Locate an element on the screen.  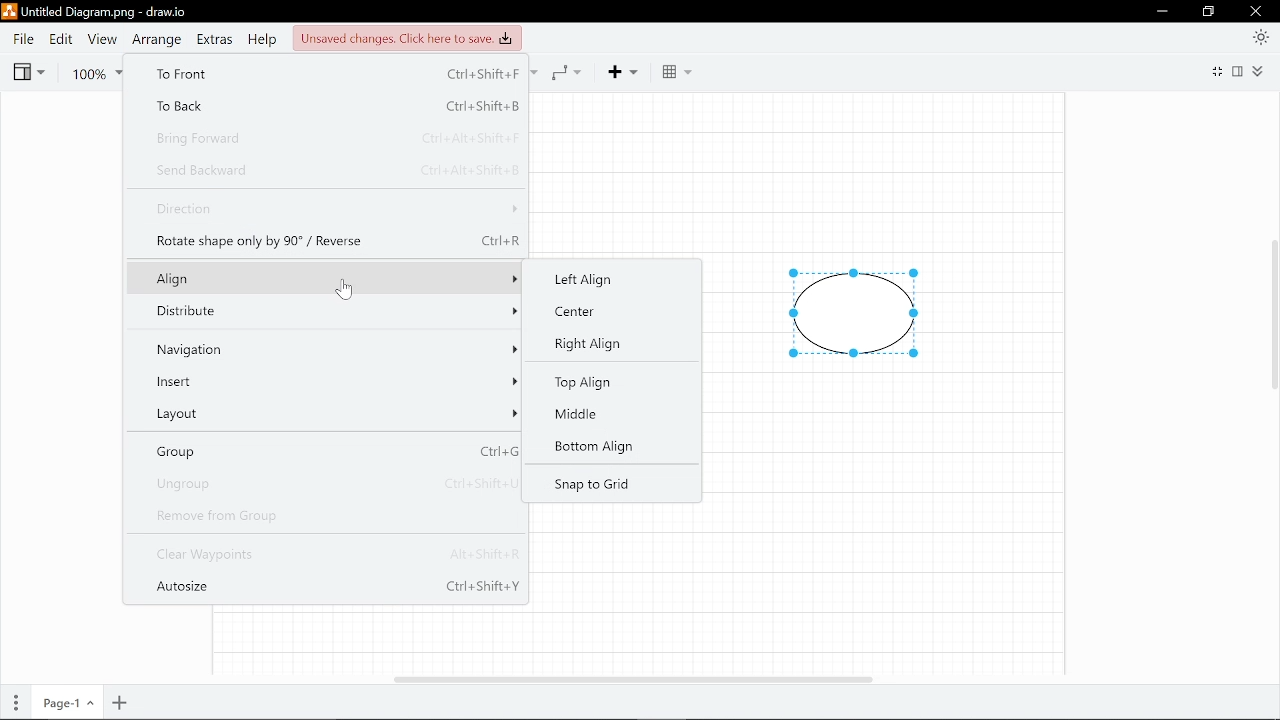
Unsaved changes. Click here to save is located at coordinates (405, 37).